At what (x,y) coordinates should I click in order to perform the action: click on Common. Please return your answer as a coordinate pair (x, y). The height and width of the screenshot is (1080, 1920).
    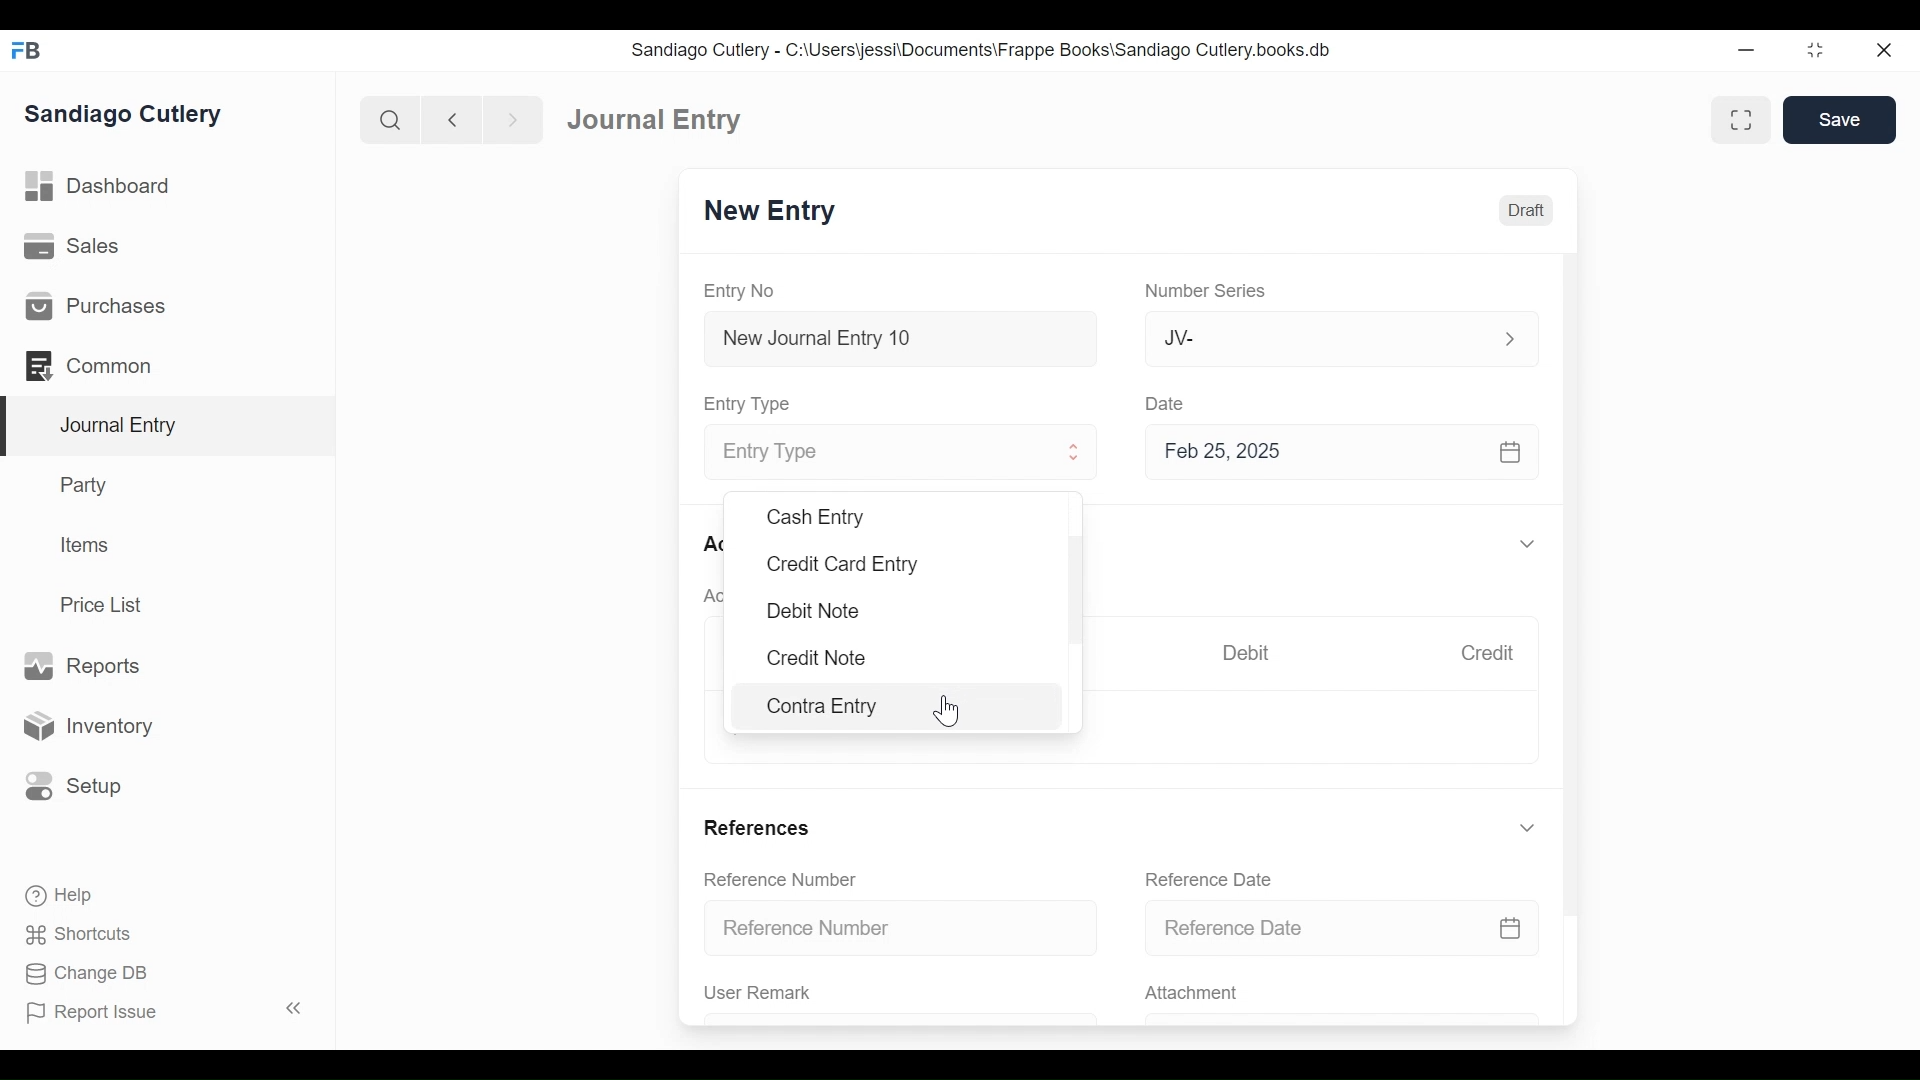
    Looking at the image, I should click on (90, 364).